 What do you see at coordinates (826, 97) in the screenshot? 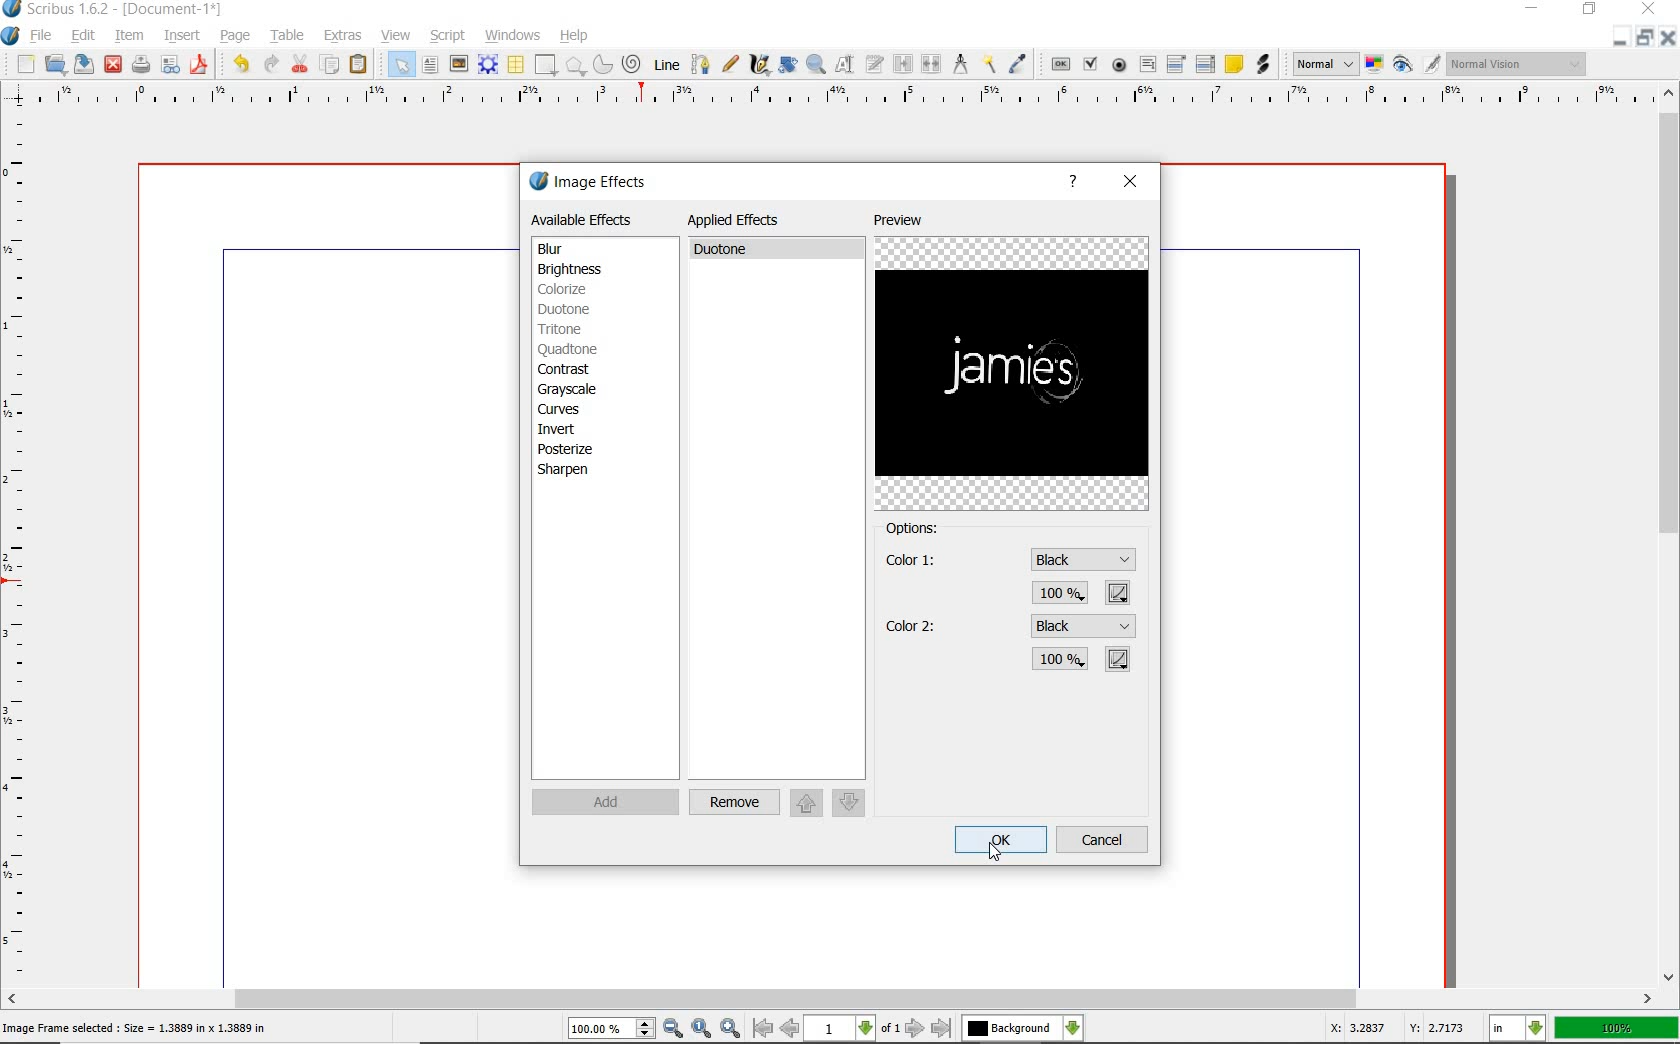
I see `ruler` at bounding box center [826, 97].